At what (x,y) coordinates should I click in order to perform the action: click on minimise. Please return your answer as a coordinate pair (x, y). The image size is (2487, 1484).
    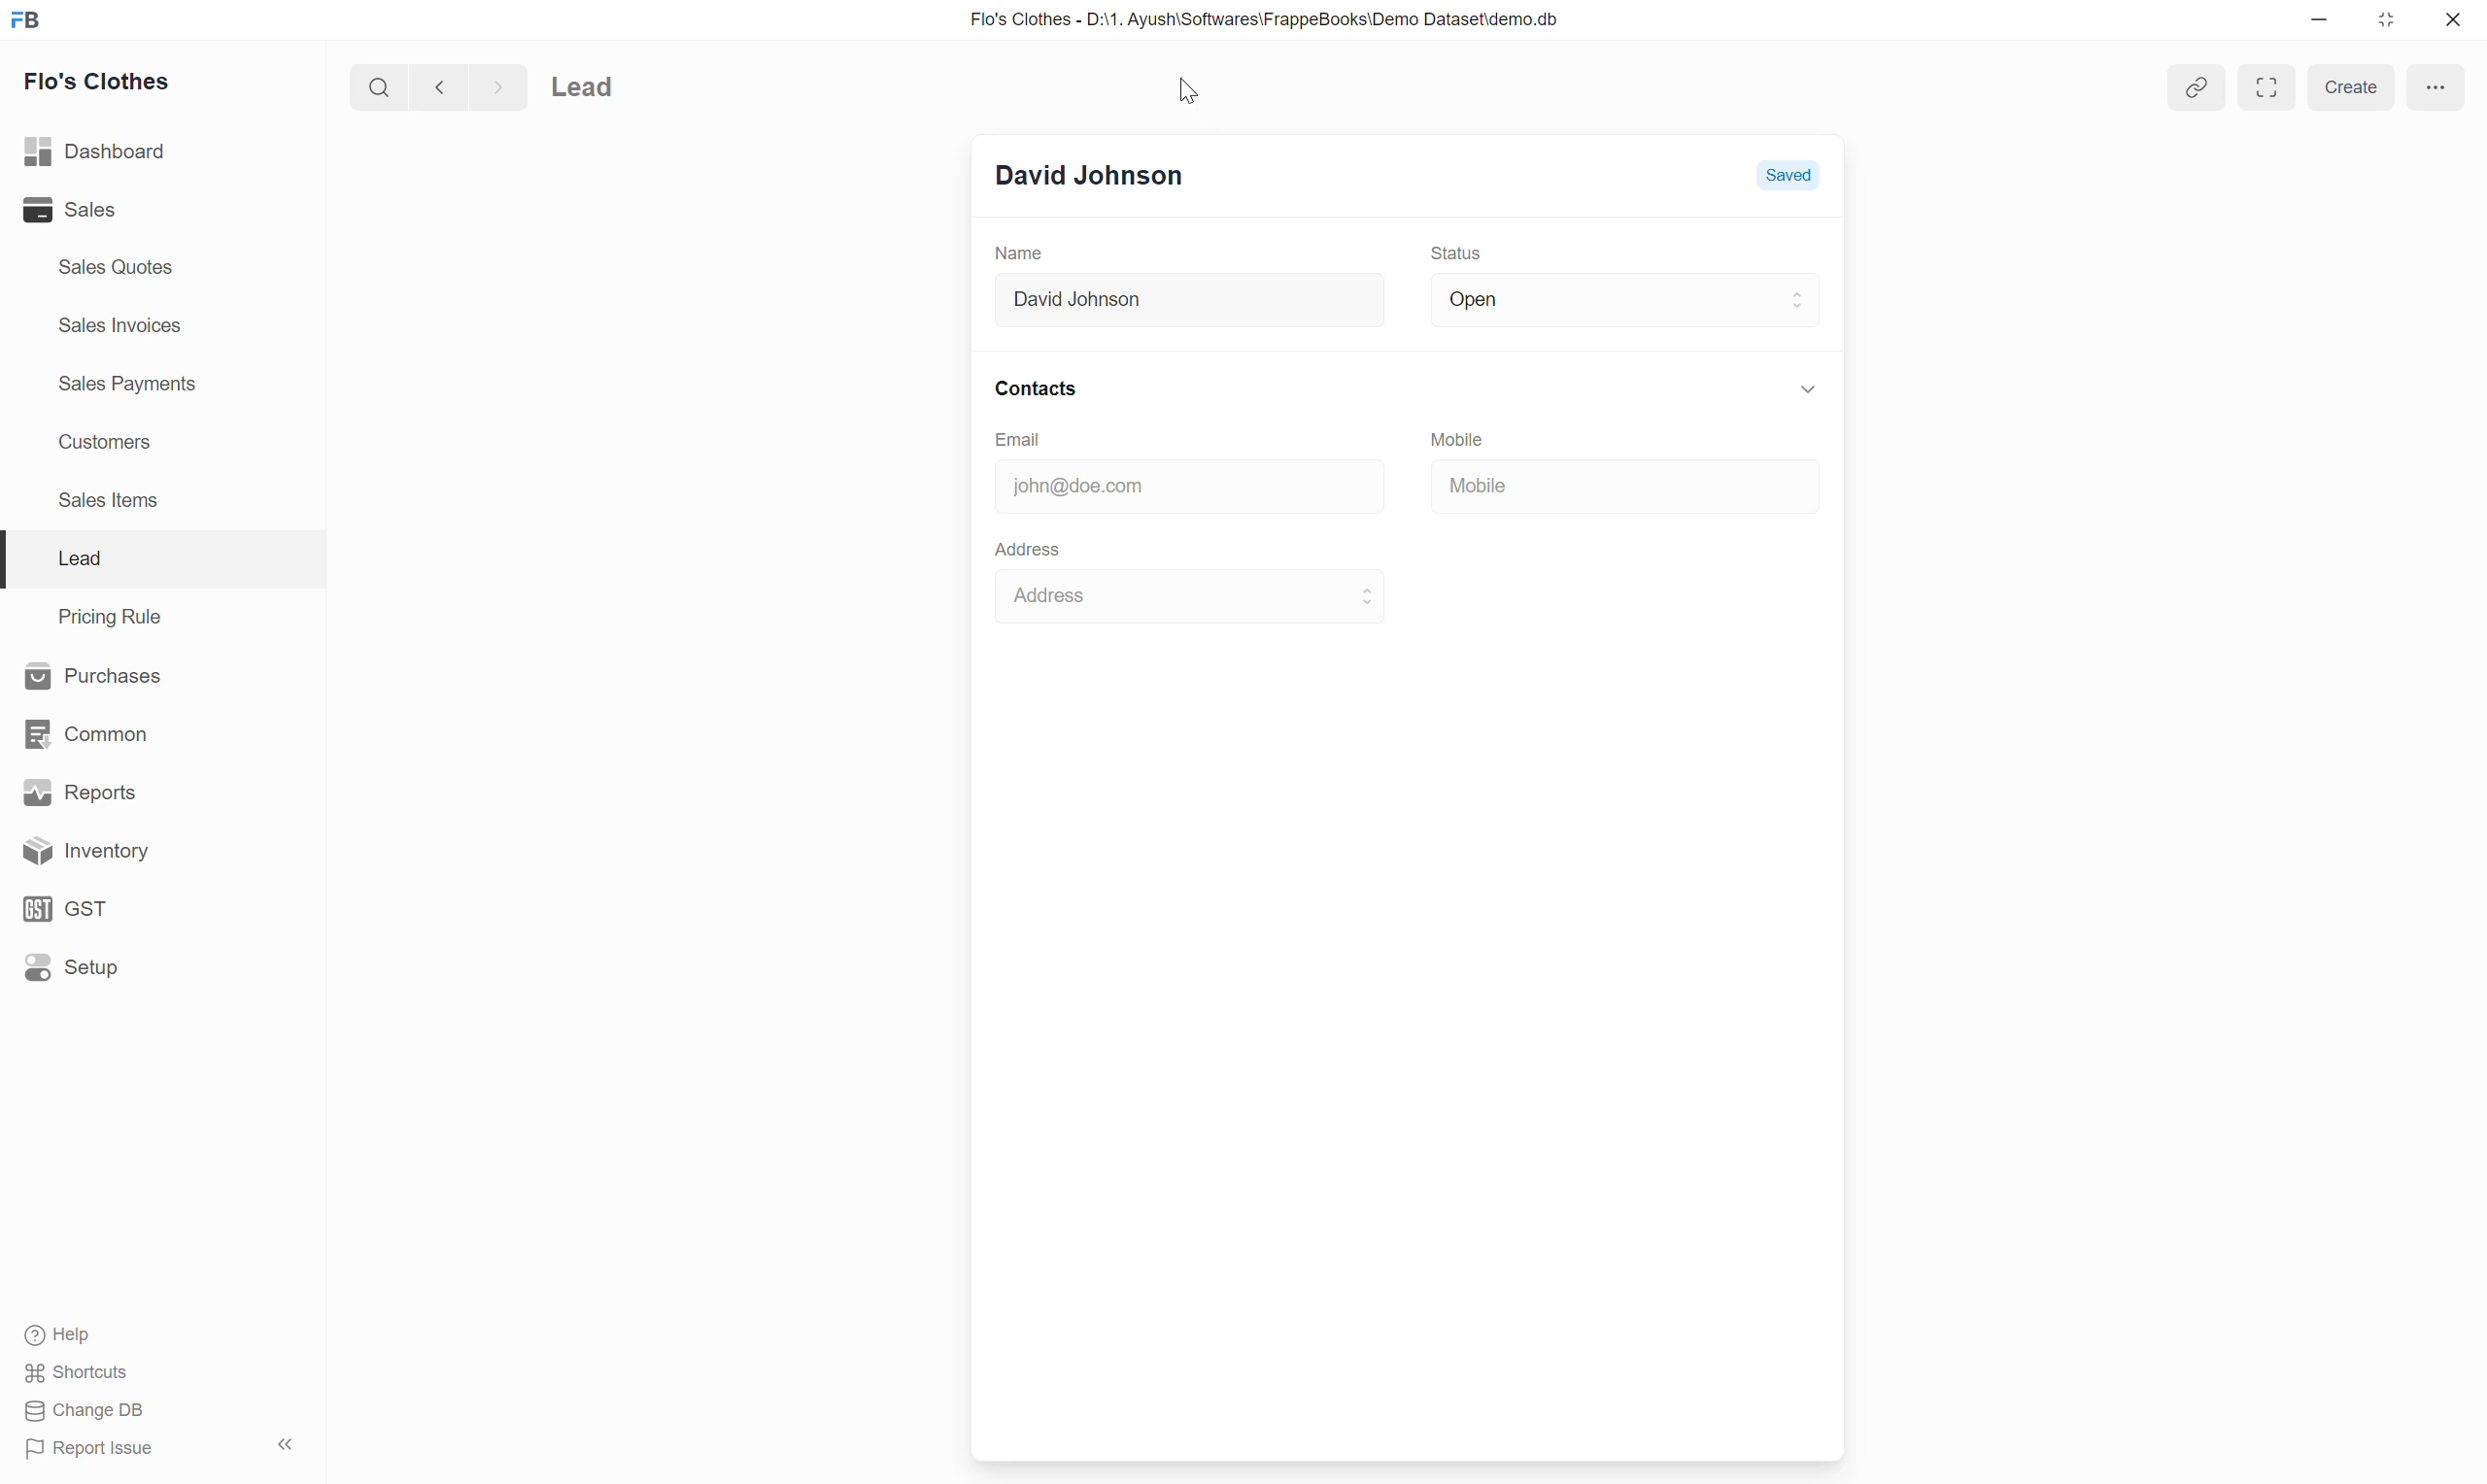
    Looking at the image, I should click on (2320, 23).